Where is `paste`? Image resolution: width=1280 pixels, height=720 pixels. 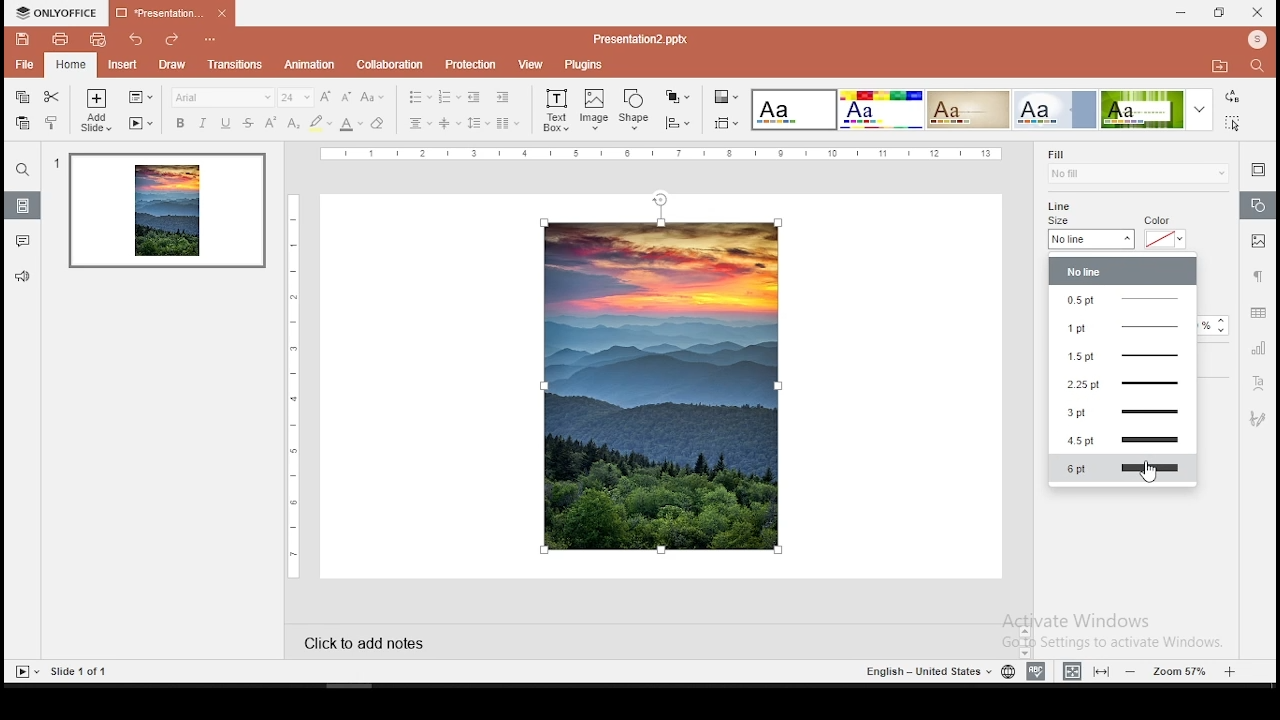
paste is located at coordinates (23, 123).